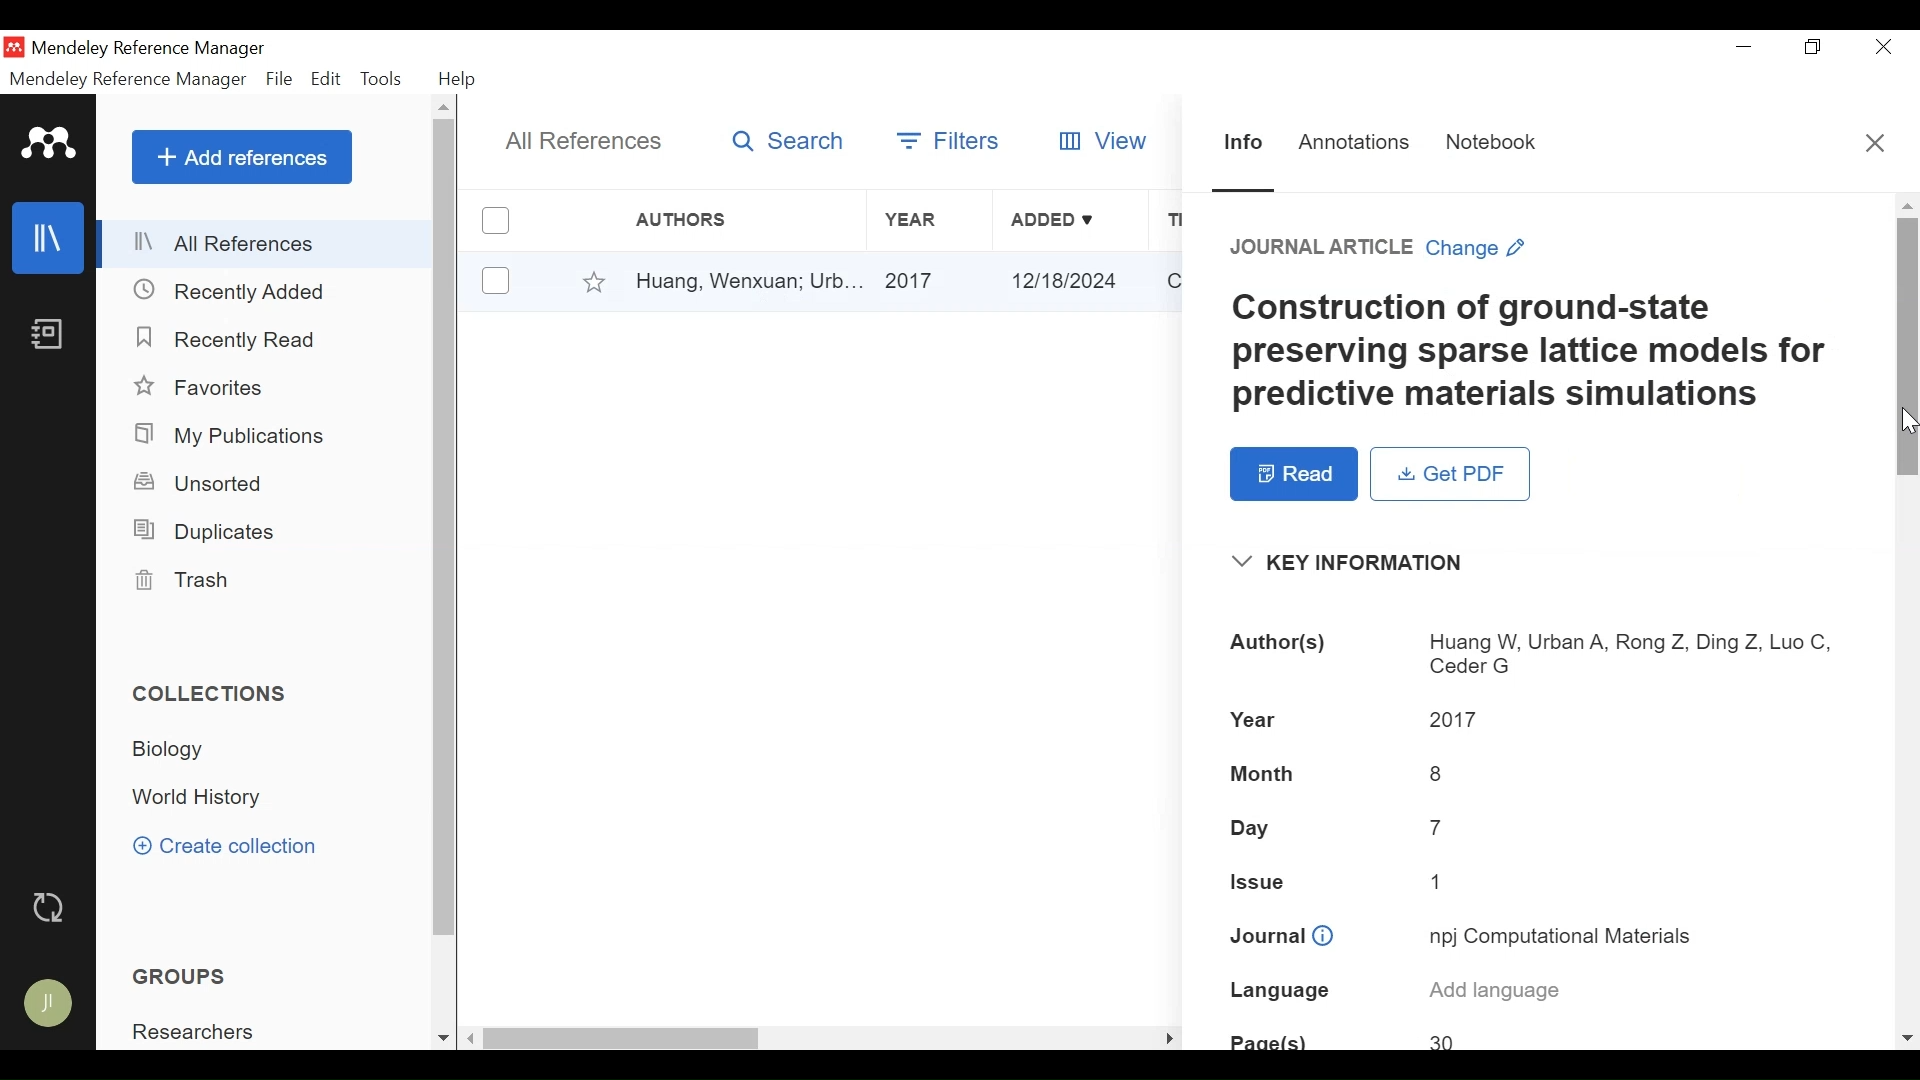 This screenshot has height=1080, width=1920. Describe the element at coordinates (207, 798) in the screenshot. I see `Collection` at that location.